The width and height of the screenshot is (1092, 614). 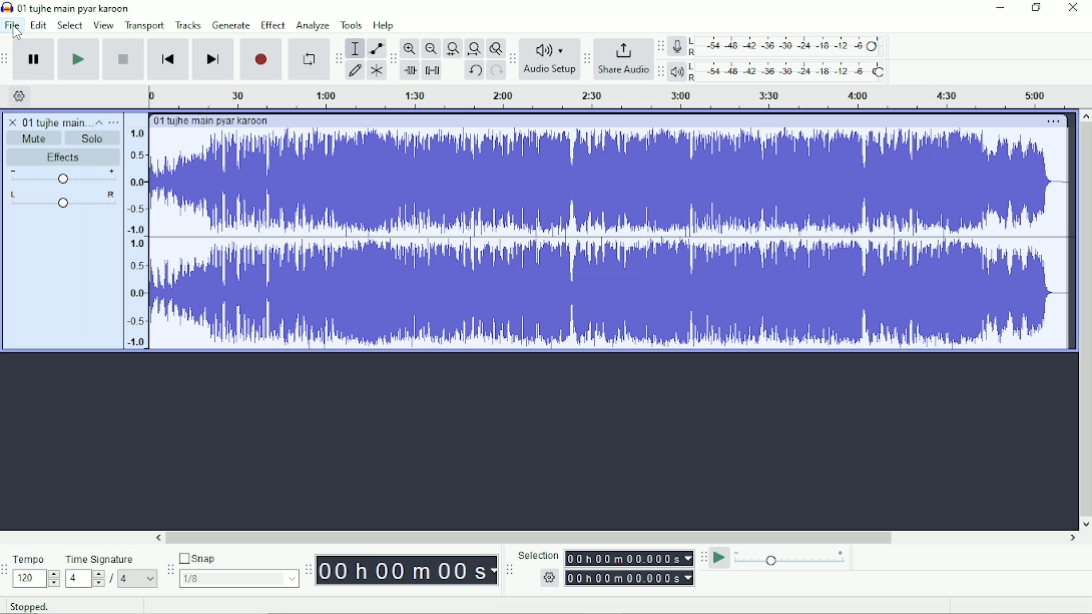 I want to click on Audacity play-at-speed toolbar, so click(x=703, y=558).